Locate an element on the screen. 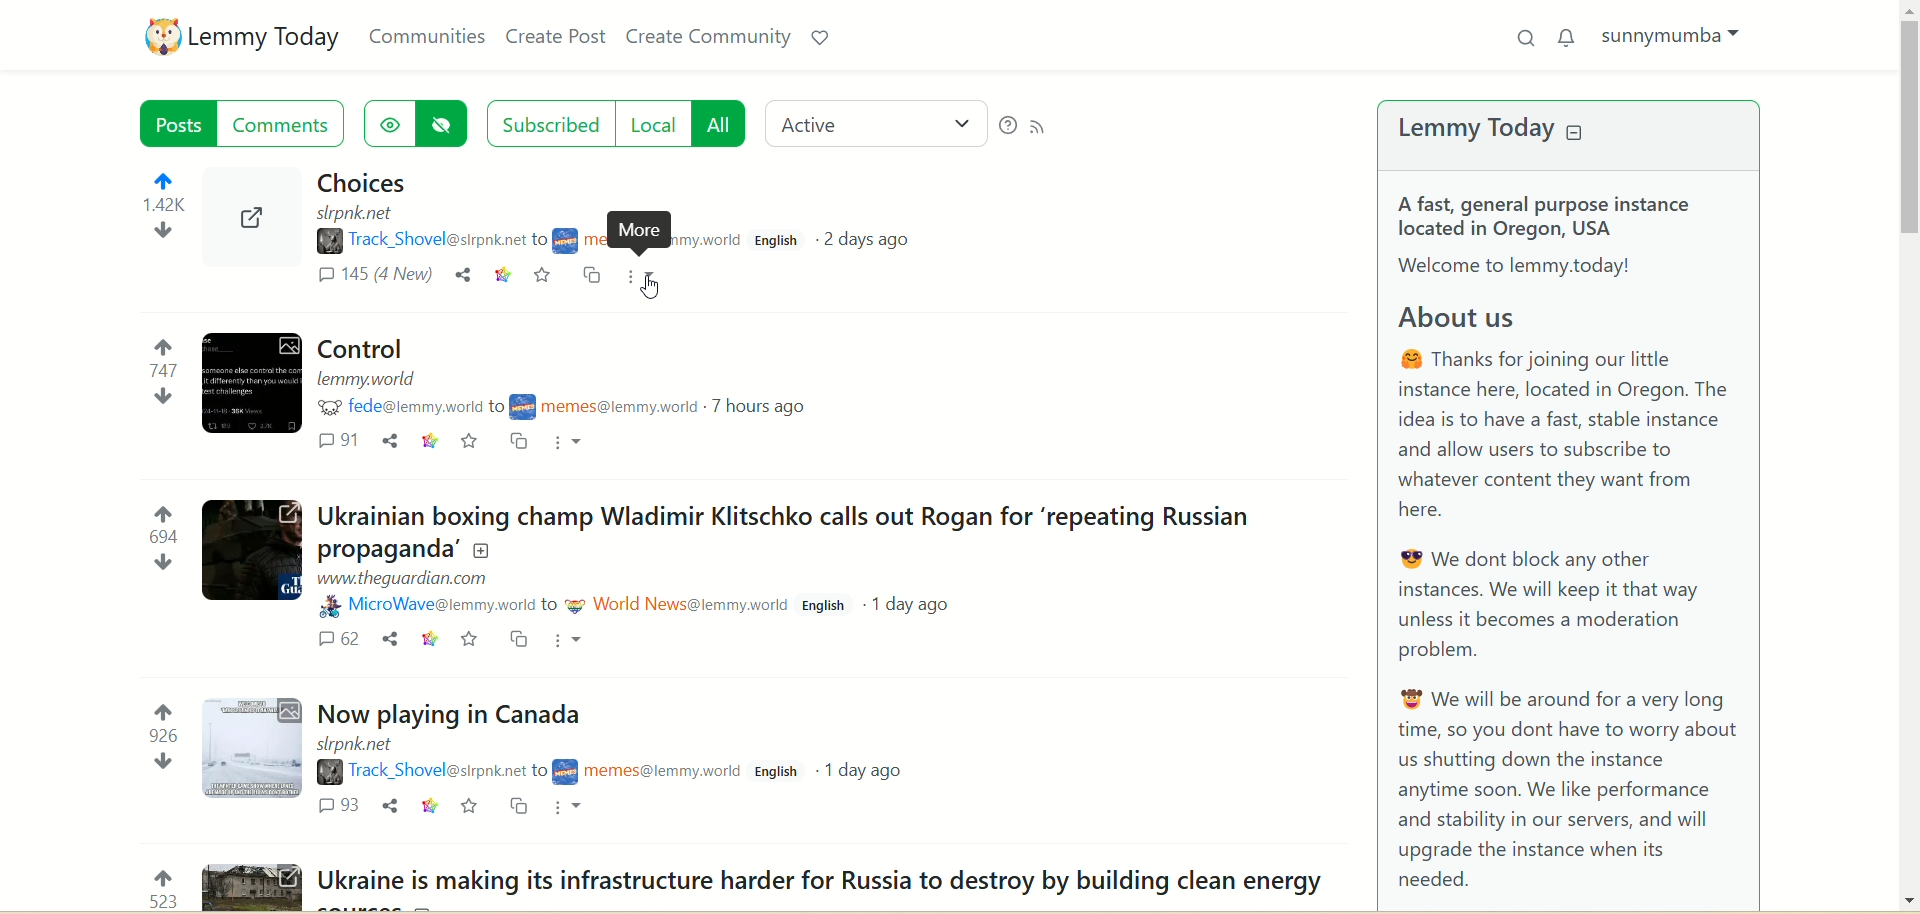 This screenshot has width=1920, height=914. comments is located at coordinates (340, 806).